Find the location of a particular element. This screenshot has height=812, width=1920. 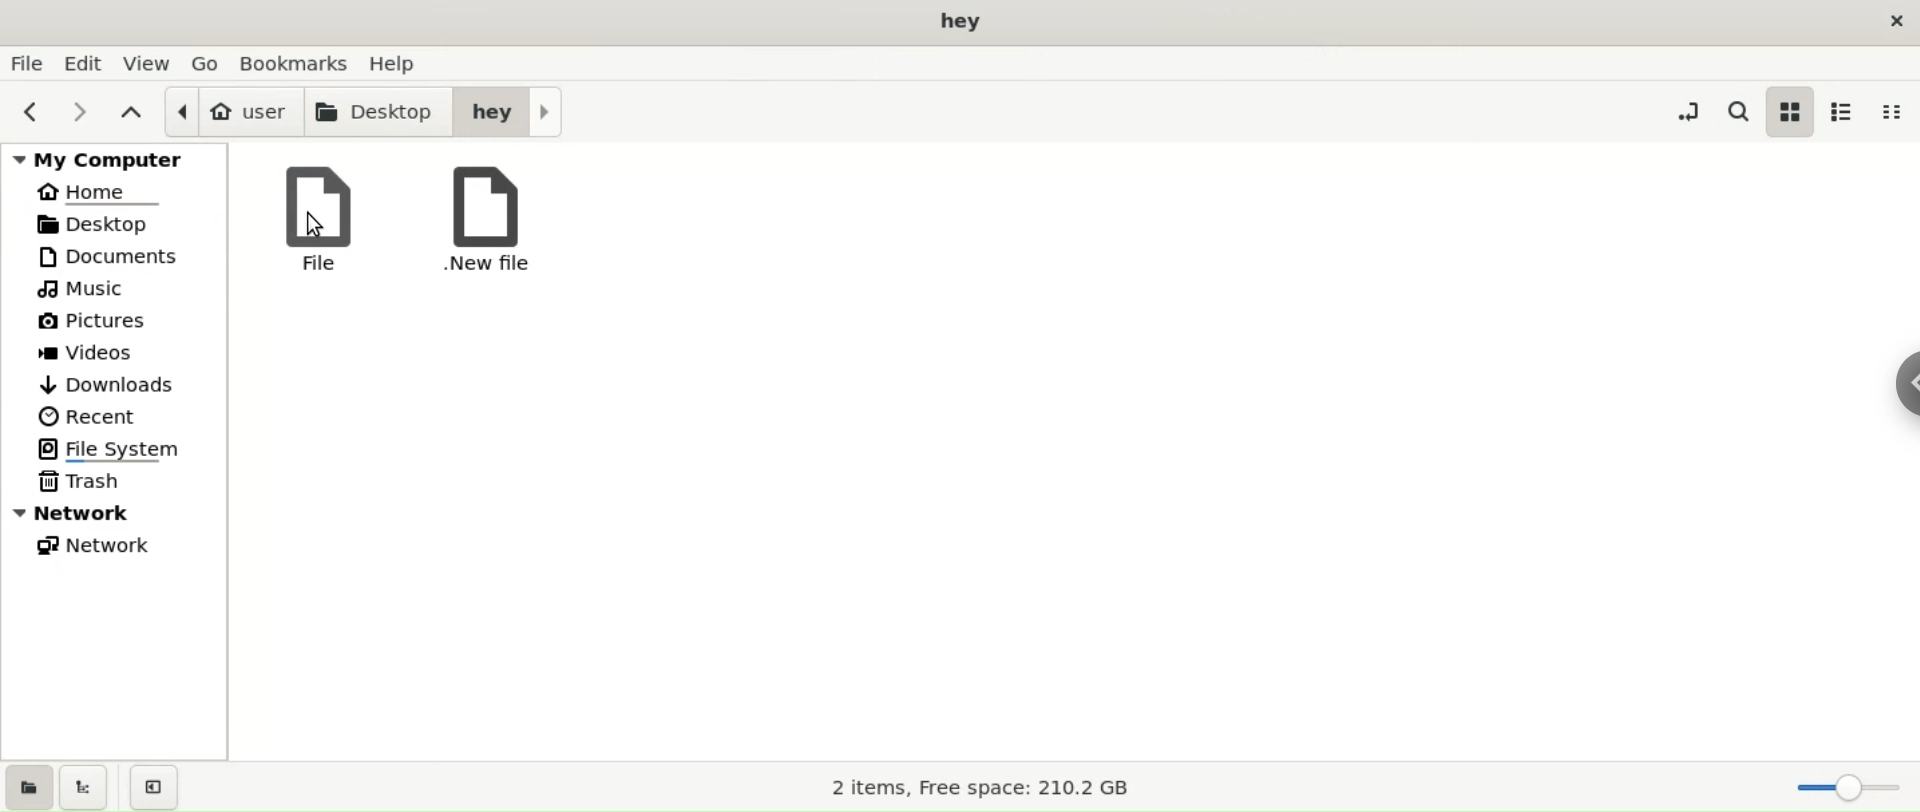

music is located at coordinates (117, 291).